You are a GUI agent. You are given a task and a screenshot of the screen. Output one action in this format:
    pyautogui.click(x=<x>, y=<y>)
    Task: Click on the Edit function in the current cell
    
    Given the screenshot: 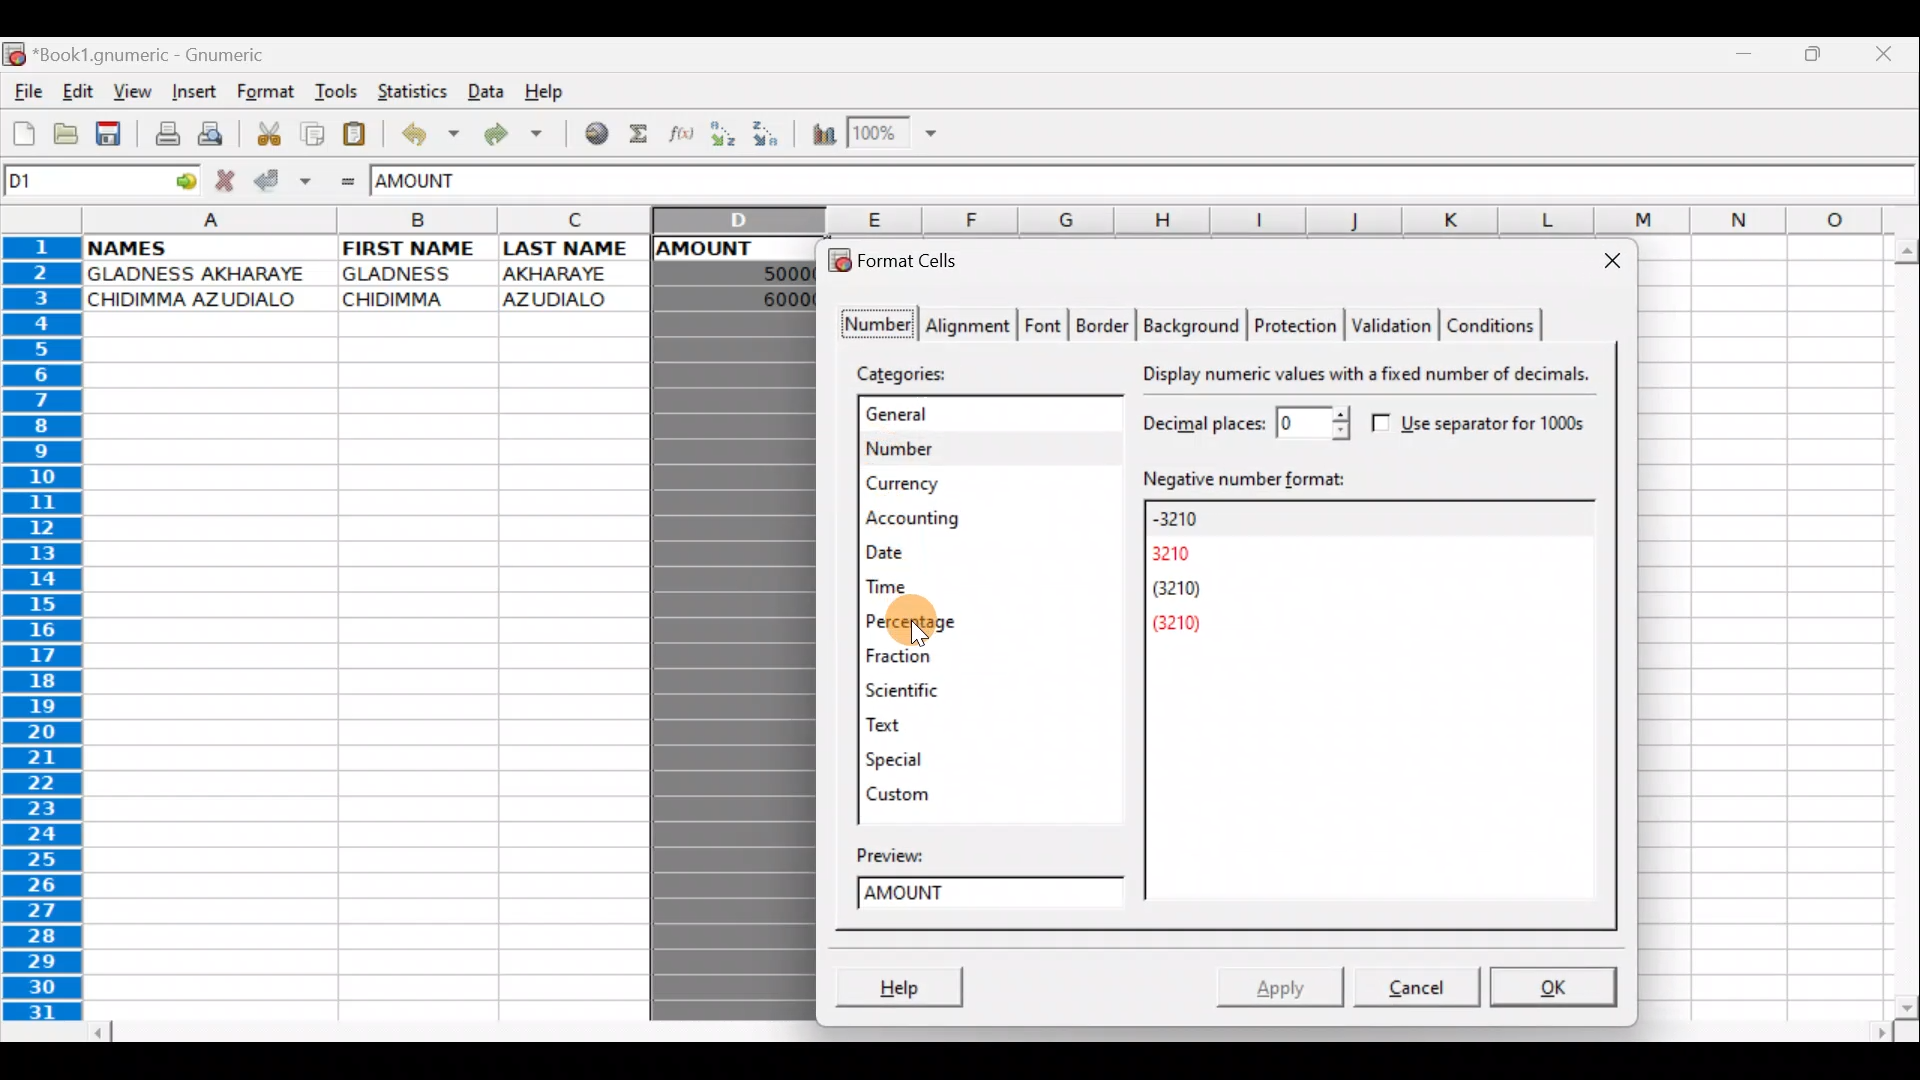 What is the action you would take?
    pyautogui.click(x=684, y=134)
    